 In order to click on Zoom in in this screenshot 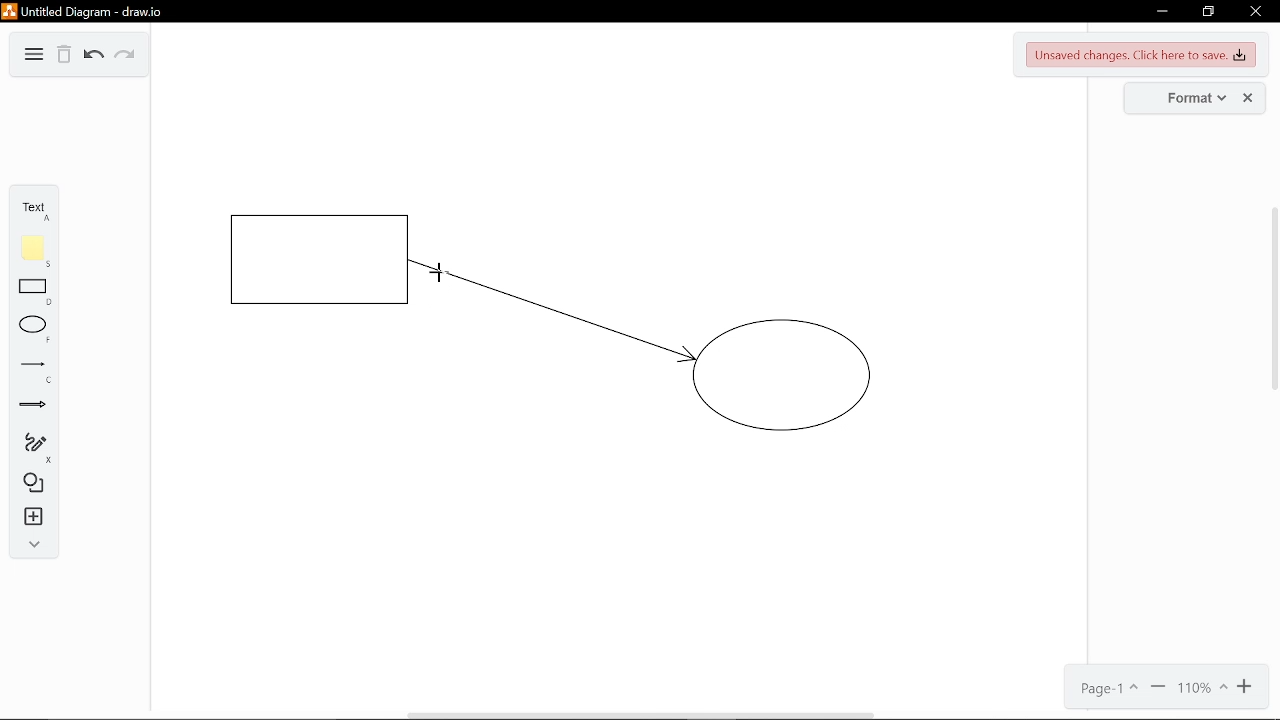, I will do `click(1248, 687)`.